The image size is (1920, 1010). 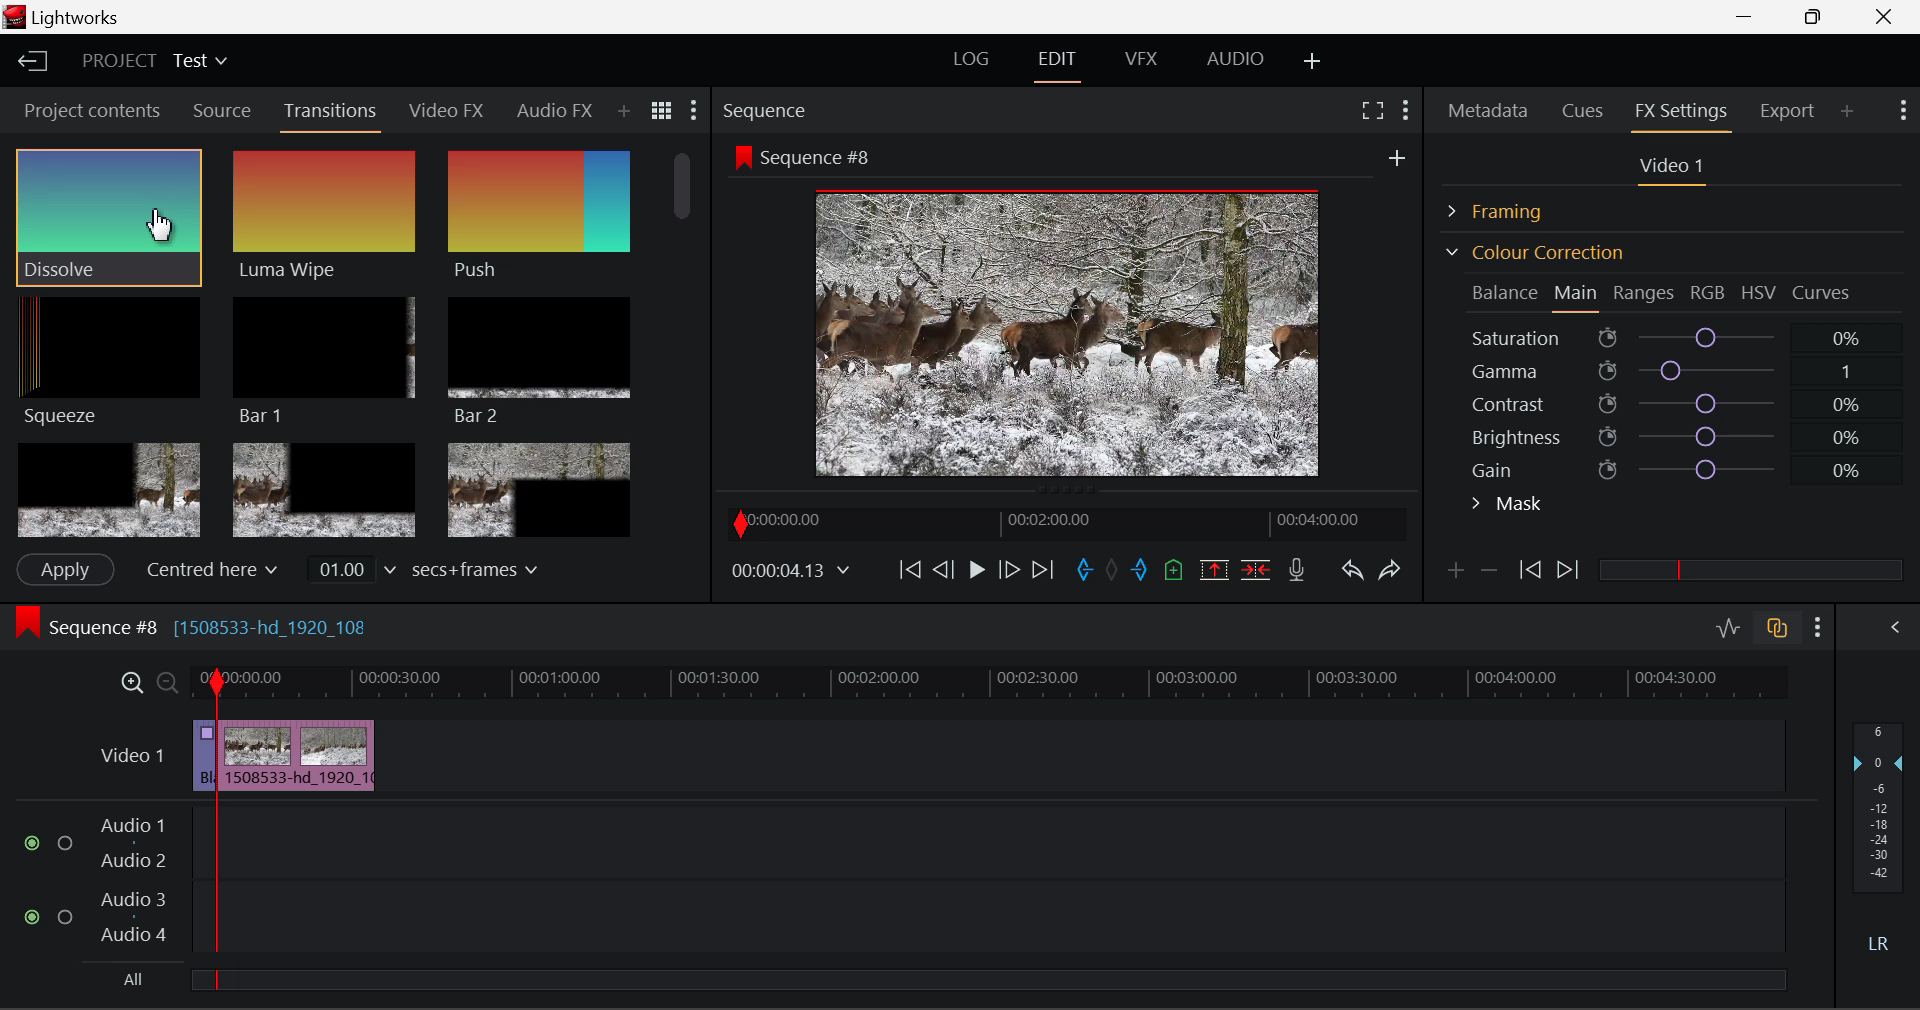 I want to click on Box 1, so click(x=109, y=490).